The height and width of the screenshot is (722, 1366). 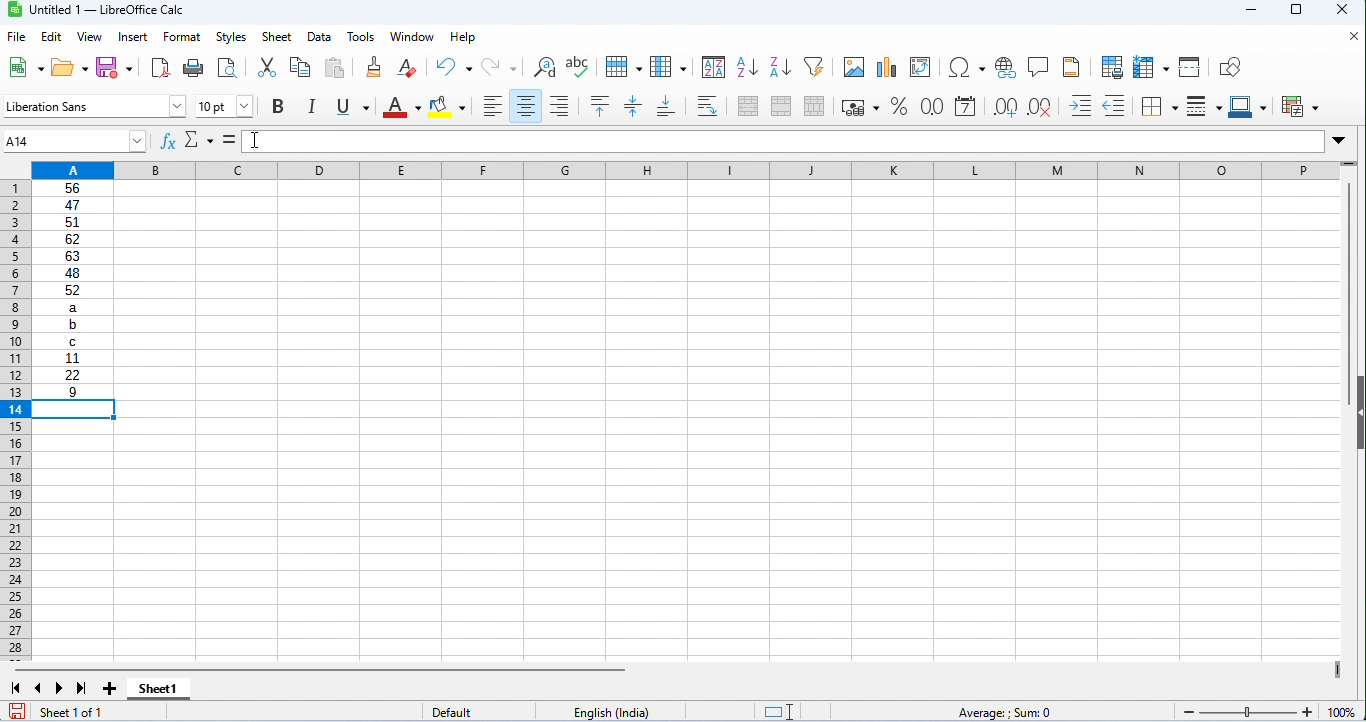 What do you see at coordinates (748, 106) in the screenshot?
I see `merge and center` at bounding box center [748, 106].